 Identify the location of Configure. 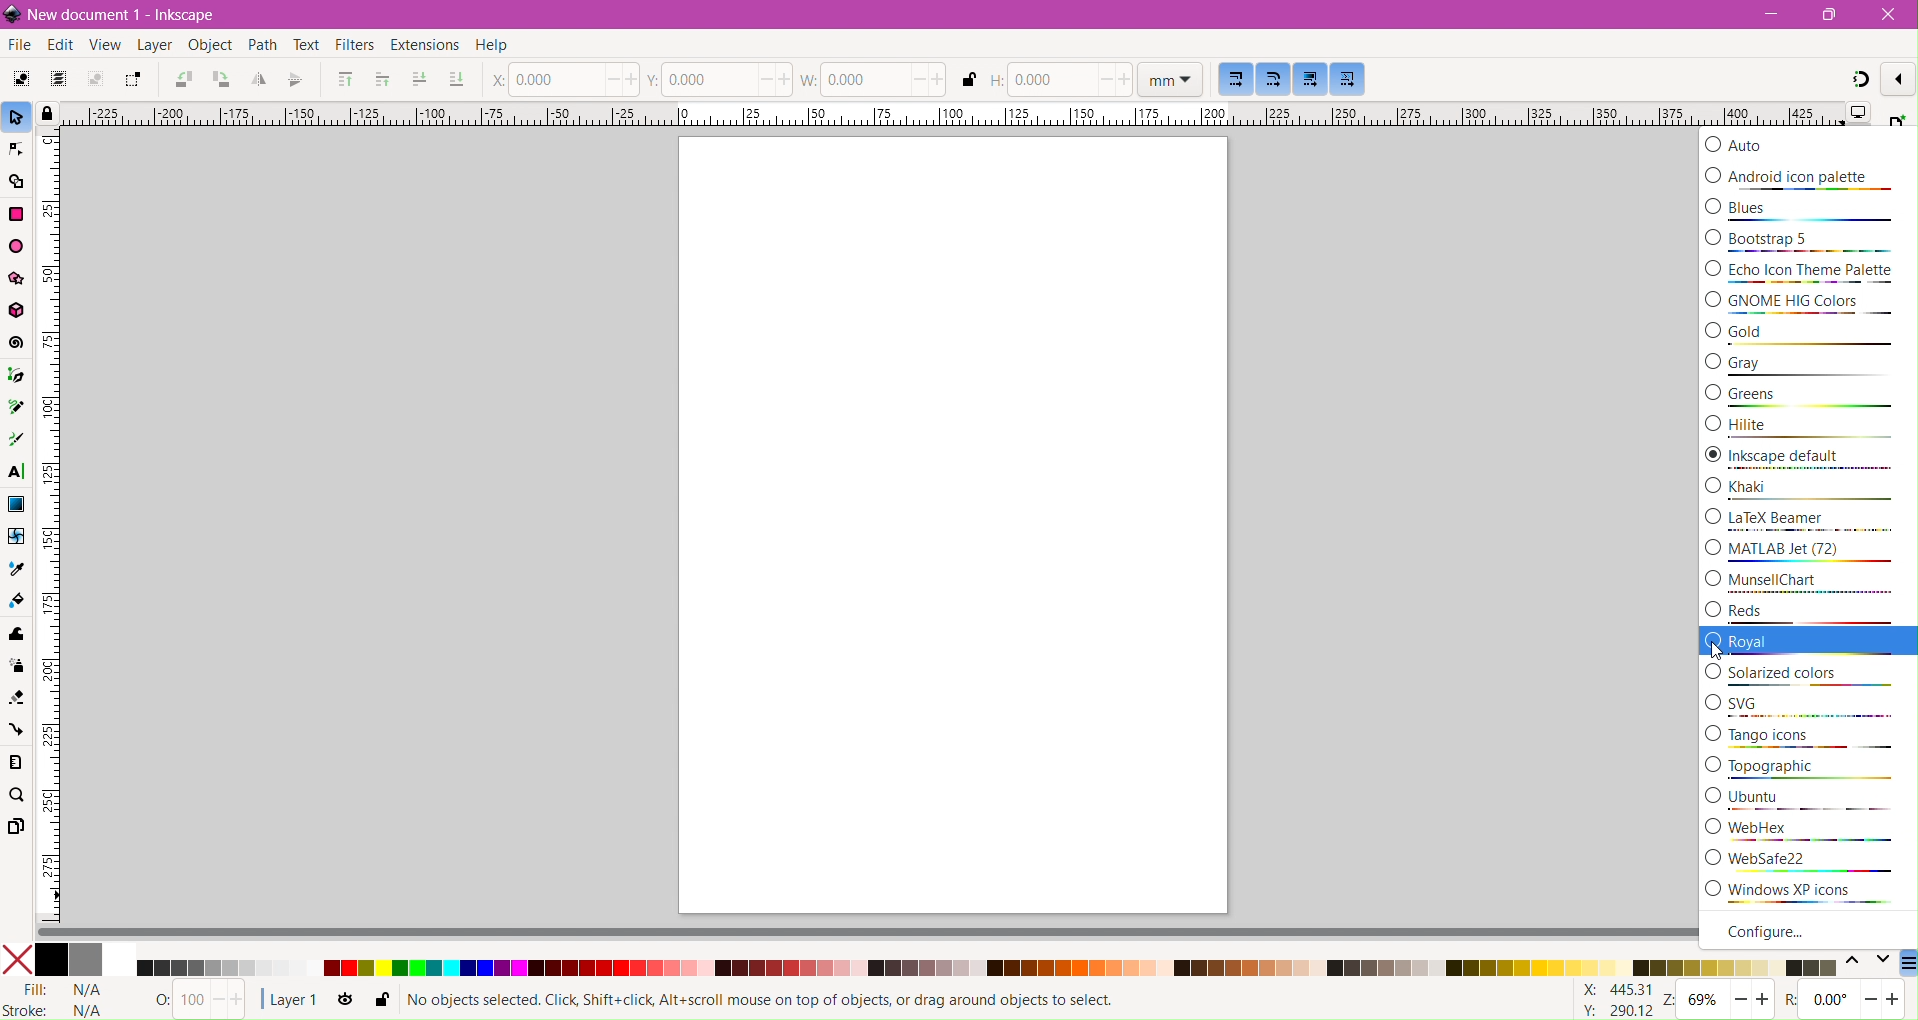
(1794, 930).